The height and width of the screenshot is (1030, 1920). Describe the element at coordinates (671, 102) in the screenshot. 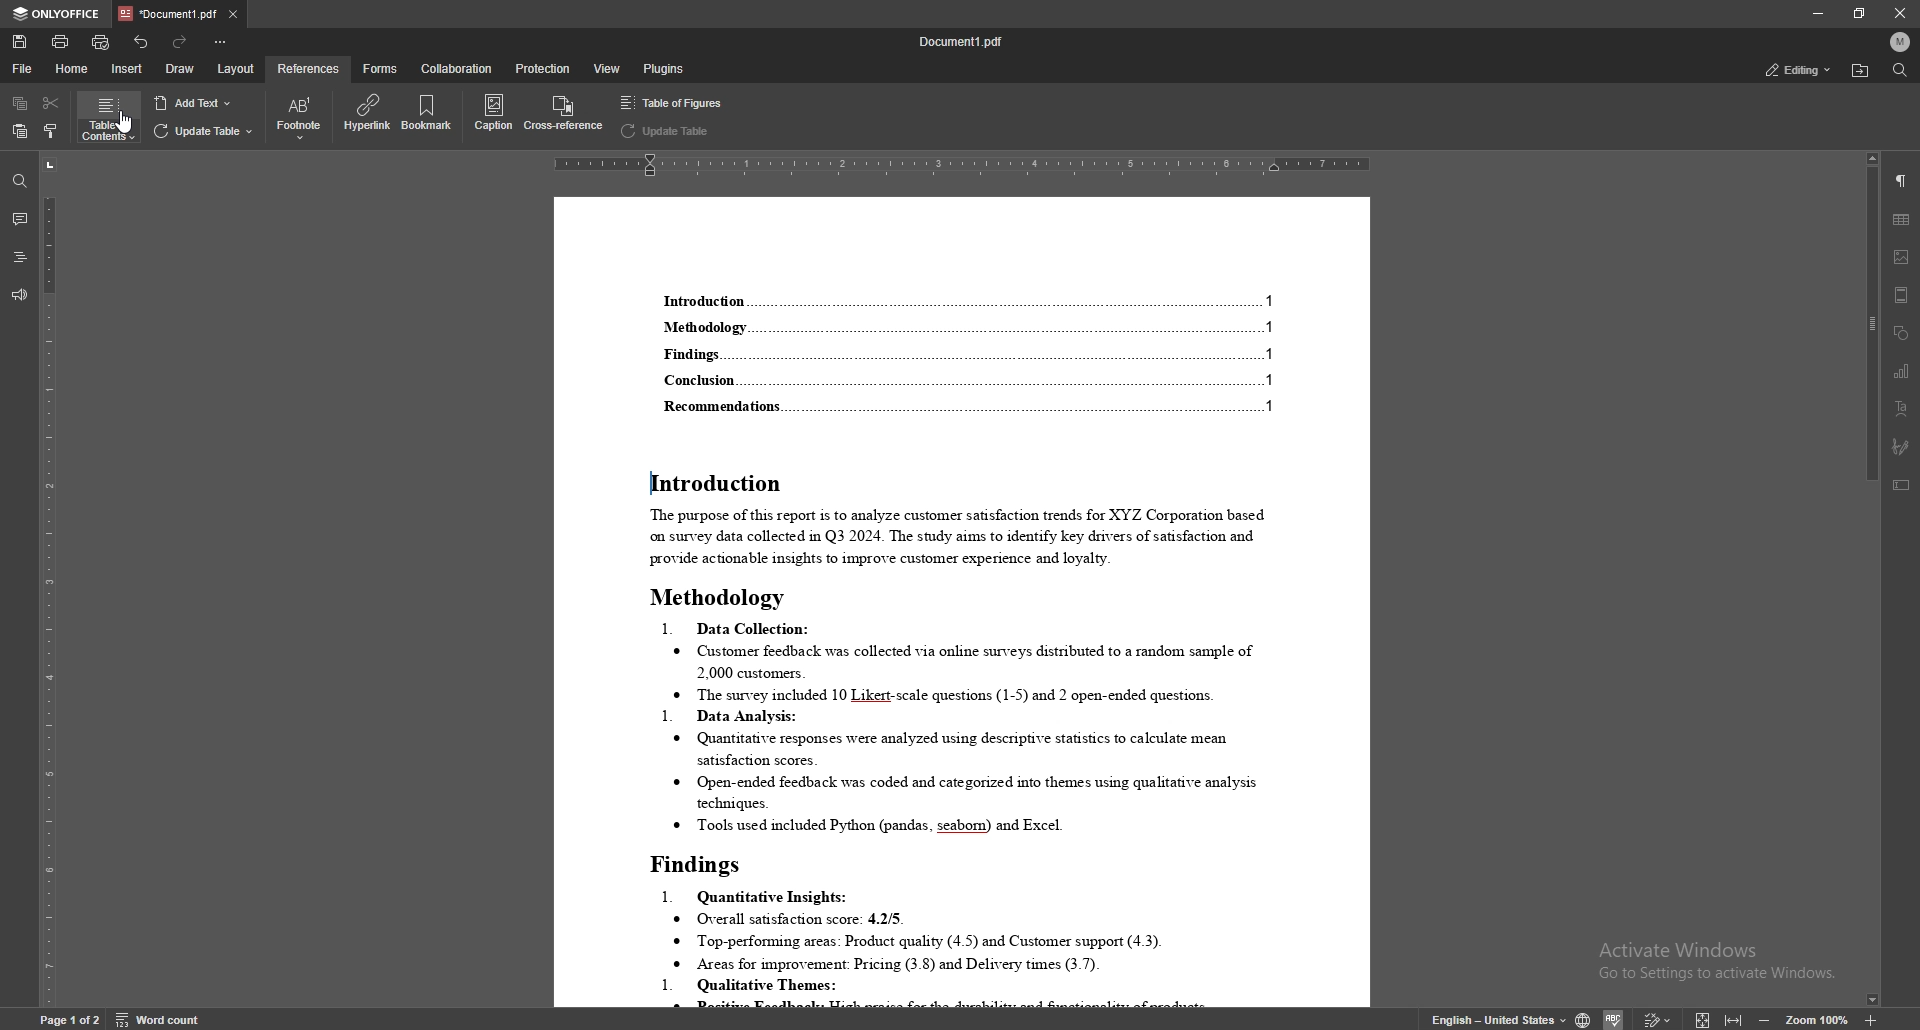

I see `table of figures` at that location.